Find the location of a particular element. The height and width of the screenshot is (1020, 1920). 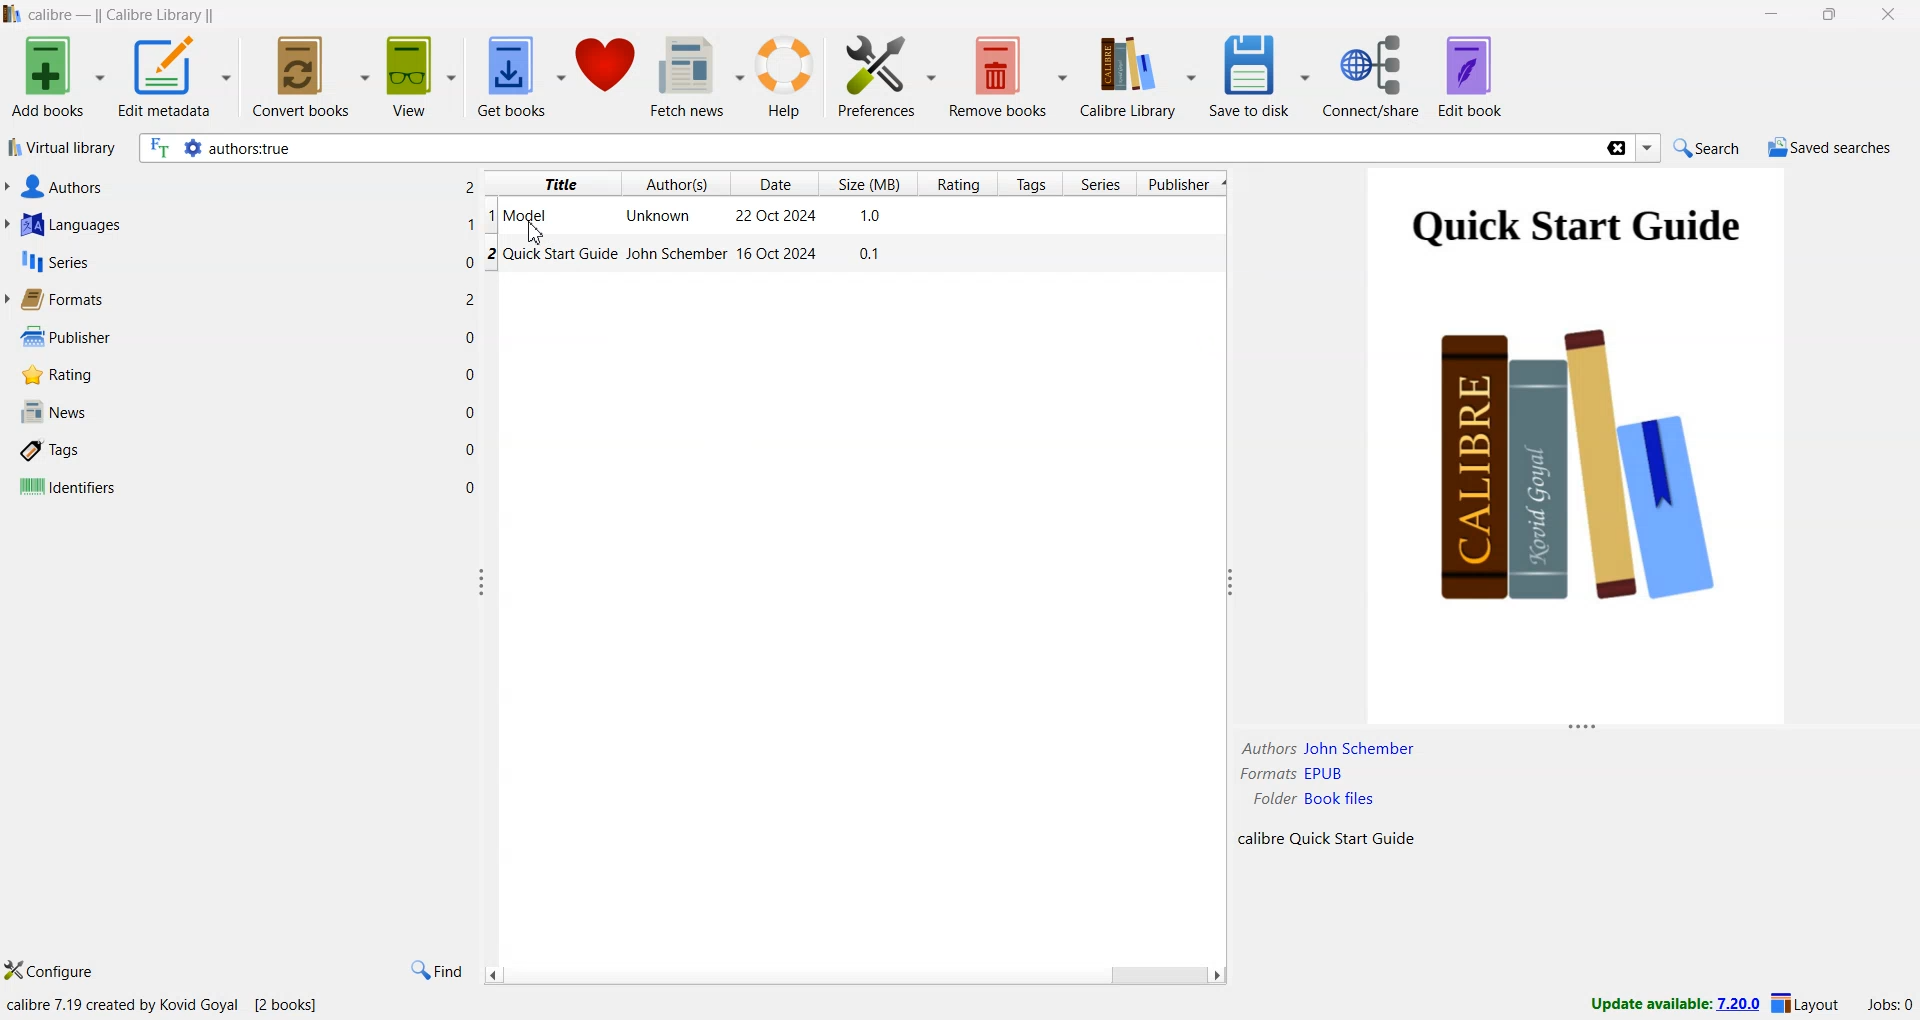

0 is located at coordinates (472, 412).